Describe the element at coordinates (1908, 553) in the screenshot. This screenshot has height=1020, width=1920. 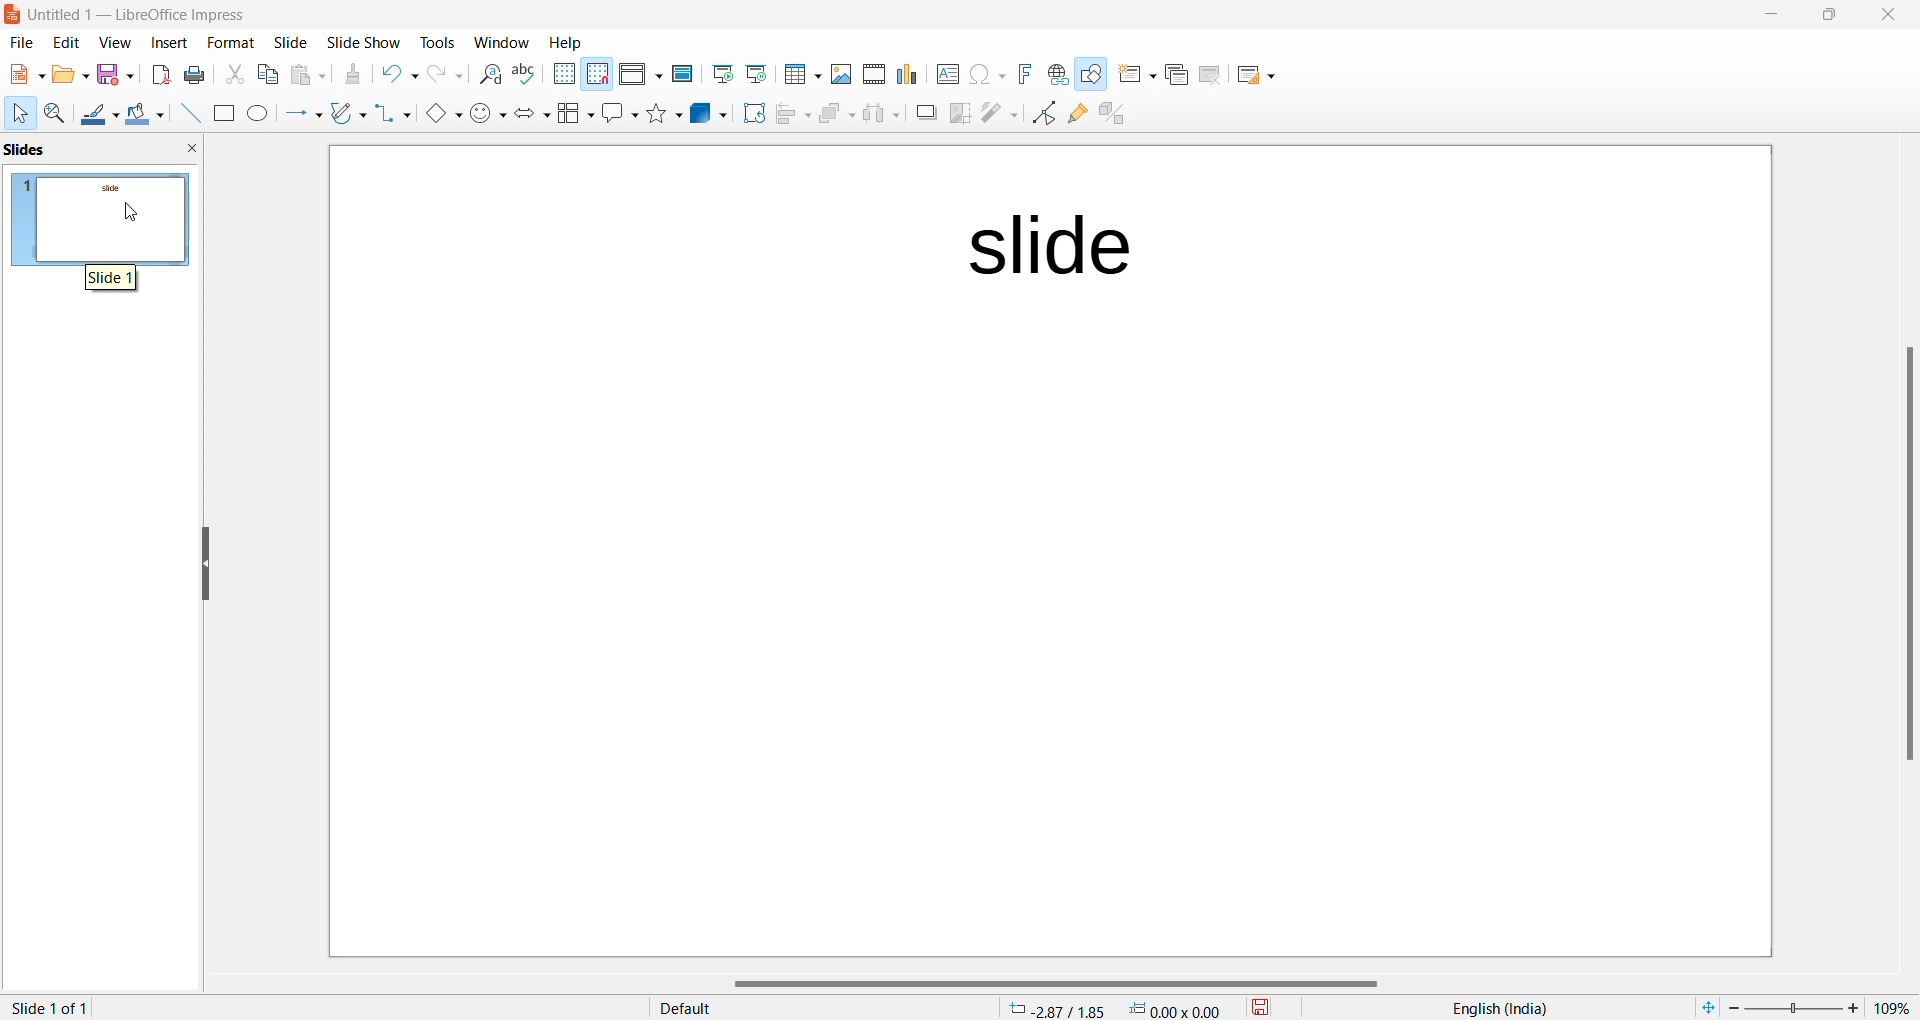
I see `scrollbar` at that location.